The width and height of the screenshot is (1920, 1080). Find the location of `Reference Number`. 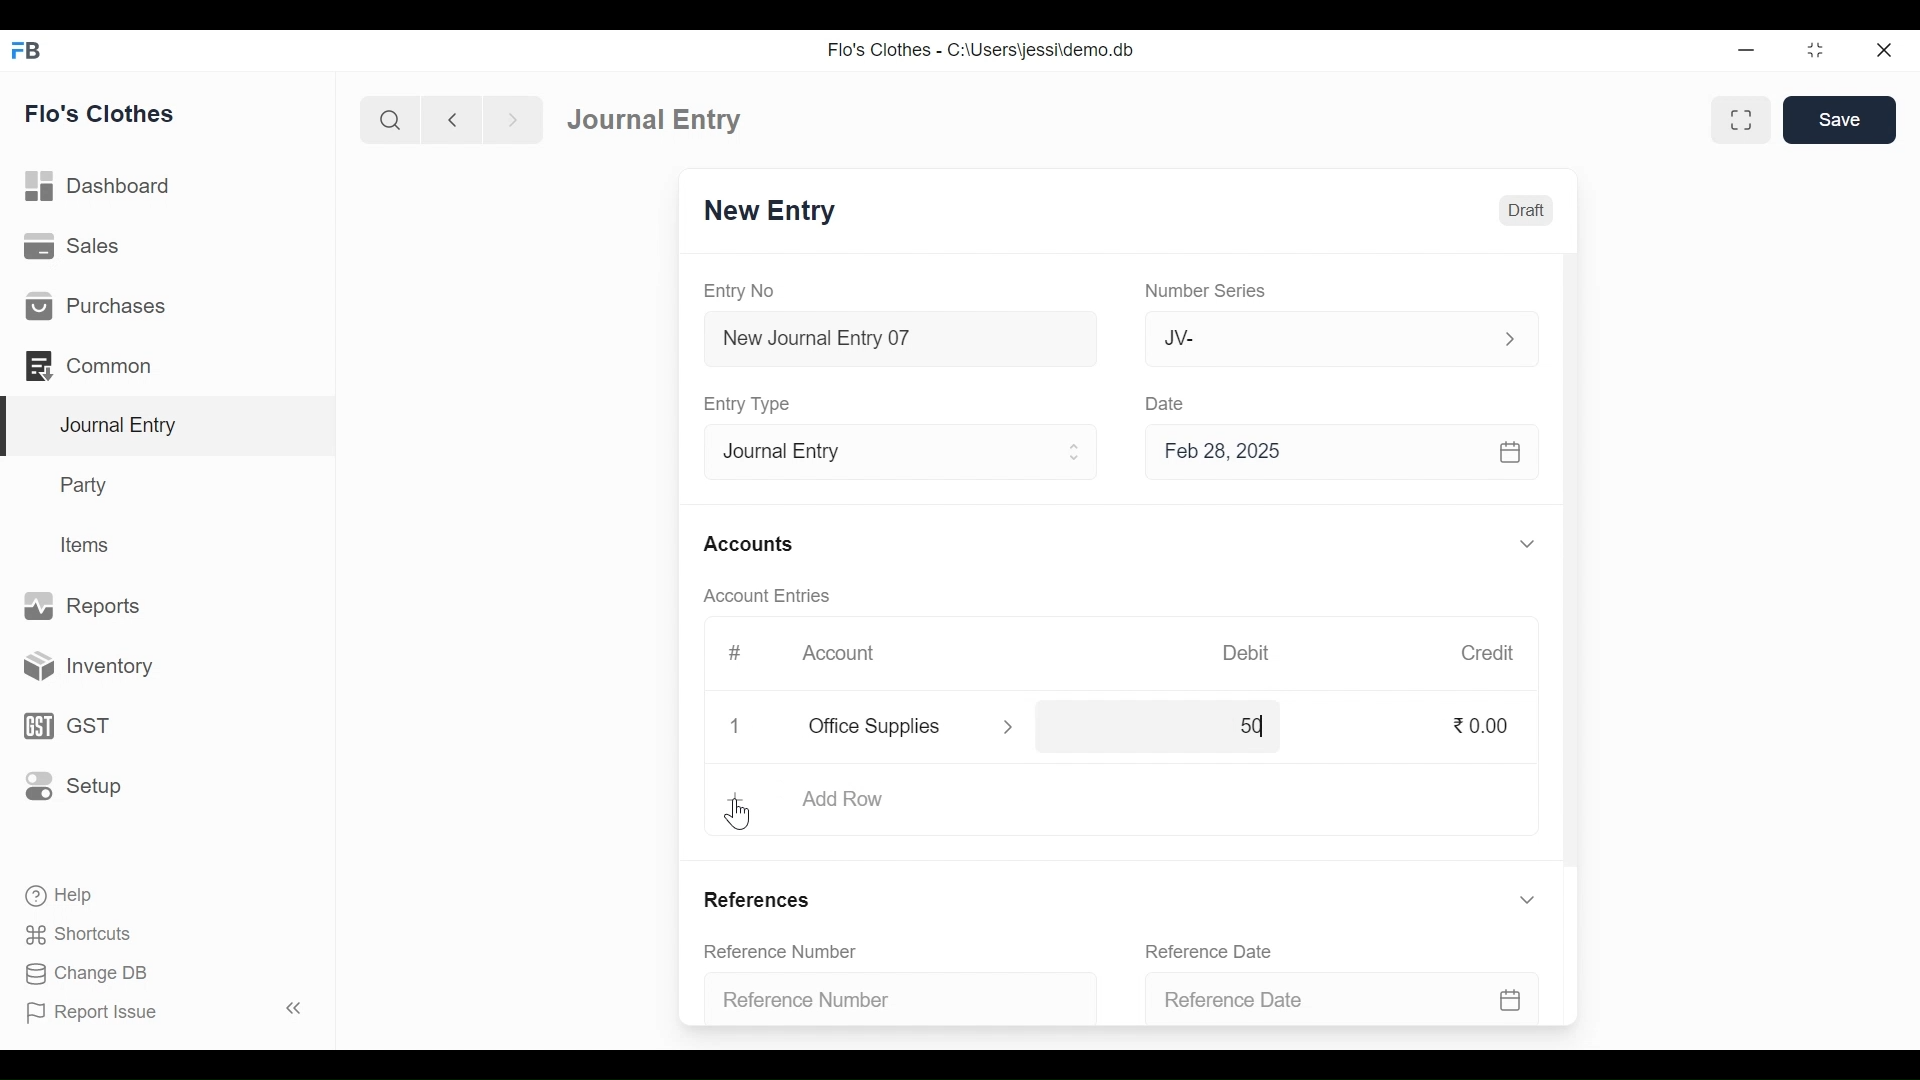

Reference Number is located at coordinates (782, 950).